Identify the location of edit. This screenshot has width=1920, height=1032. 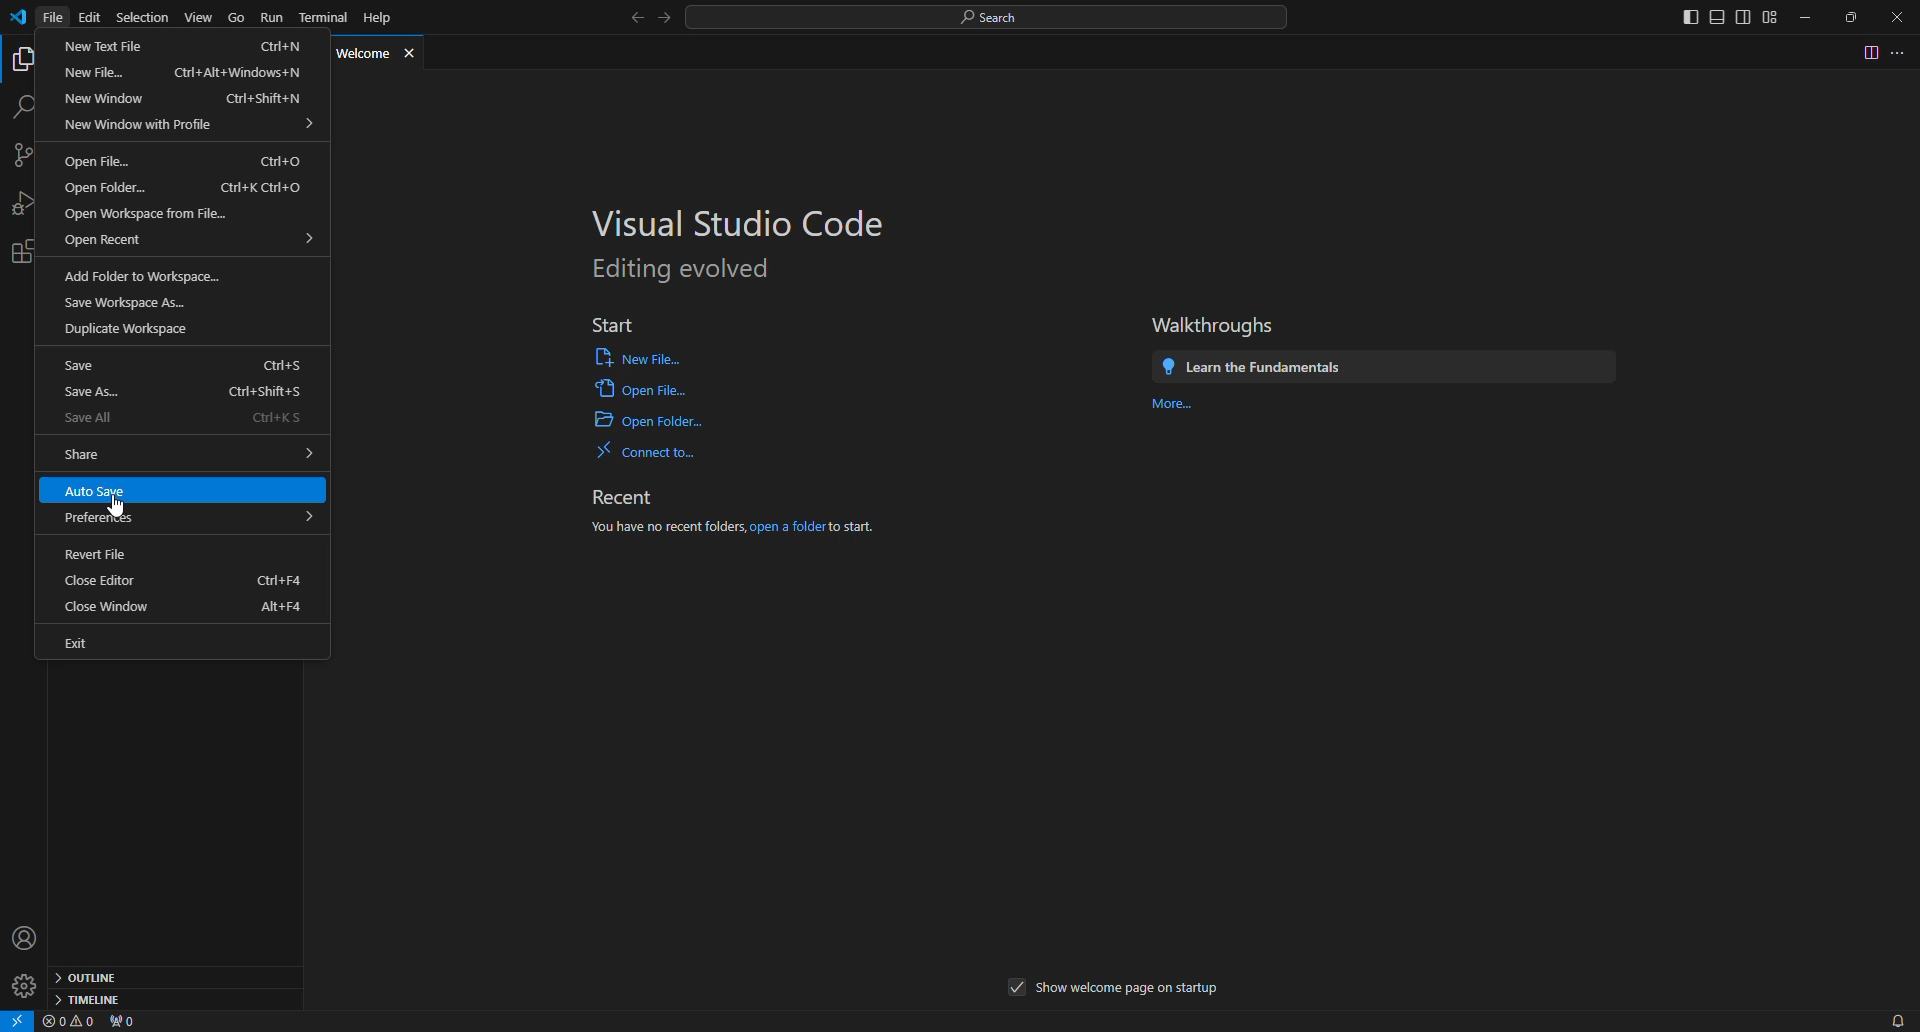
(91, 18).